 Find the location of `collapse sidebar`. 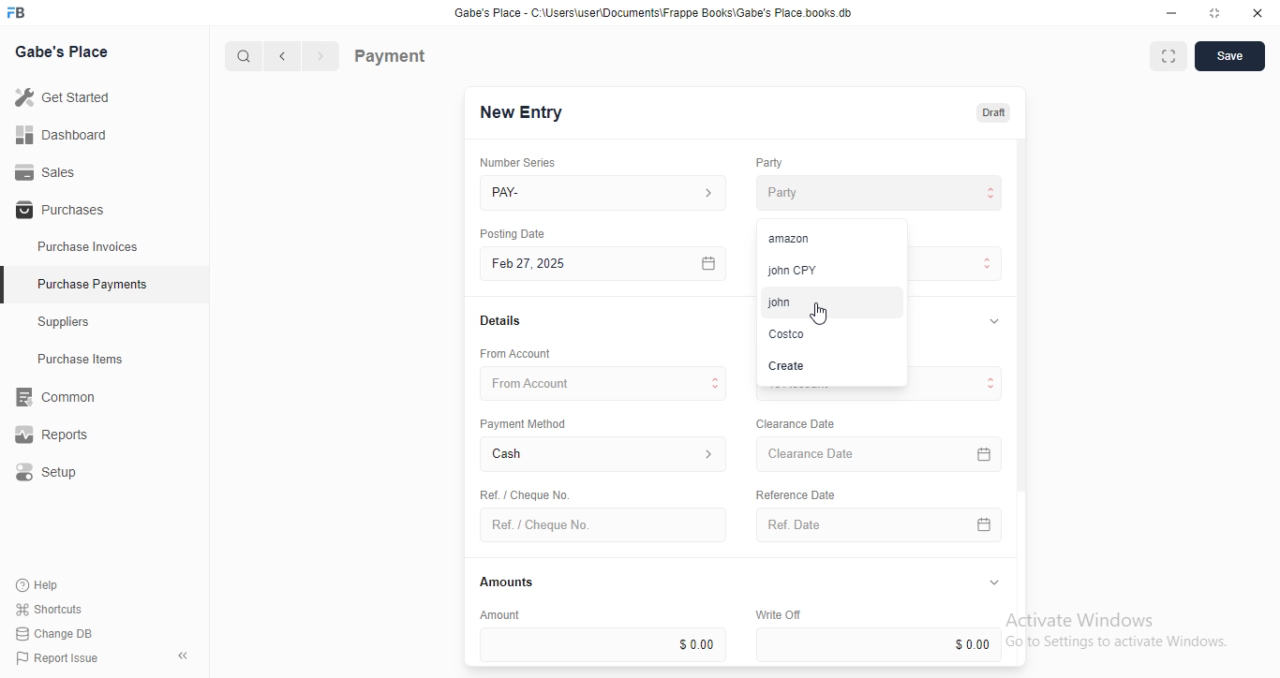

collapse sidebar is located at coordinates (182, 655).